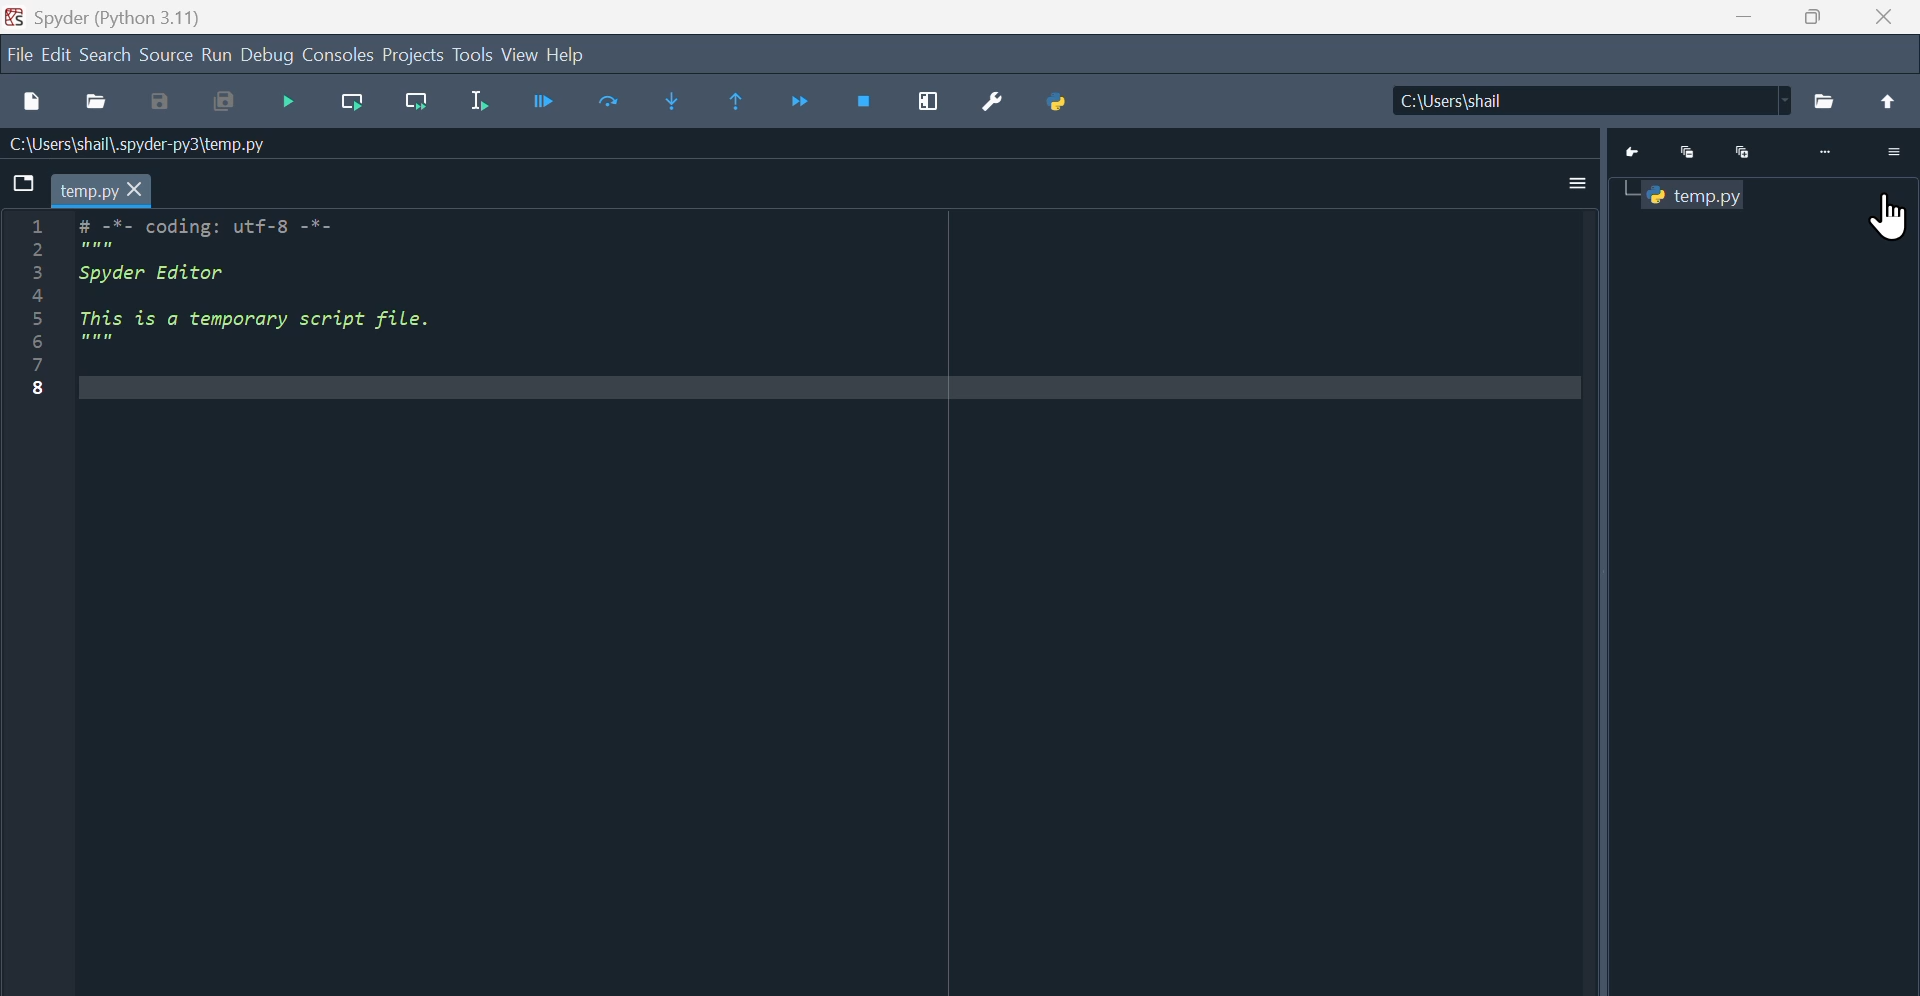 Image resolution: width=1920 pixels, height=996 pixels. What do you see at coordinates (1746, 16) in the screenshot?
I see `minimise` at bounding box center [1746, 16].